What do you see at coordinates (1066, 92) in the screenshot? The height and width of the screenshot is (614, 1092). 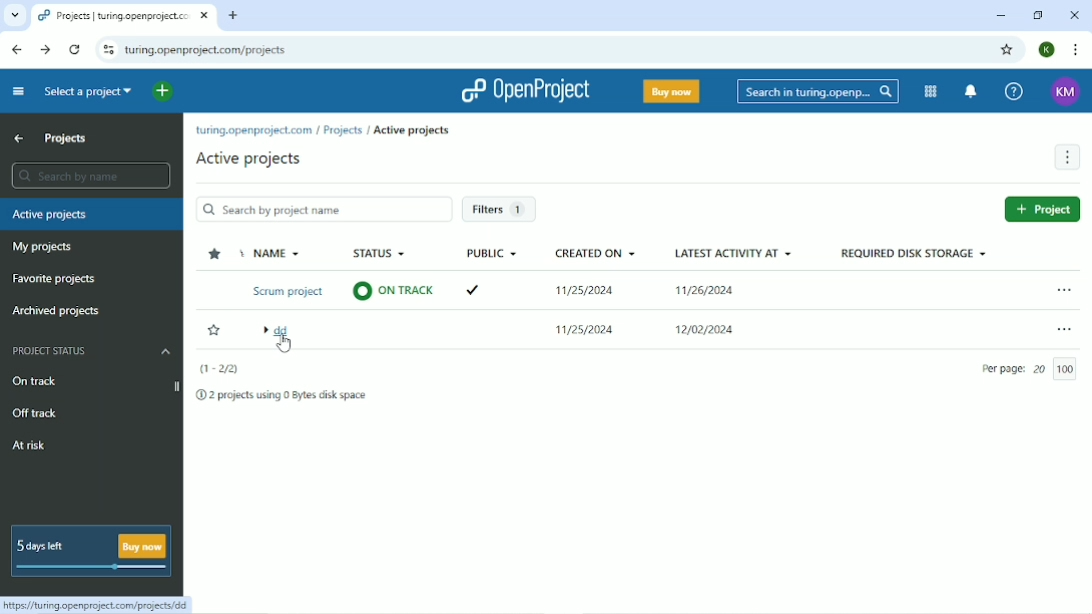 I see `Account` at bounding box center [1066, 92].